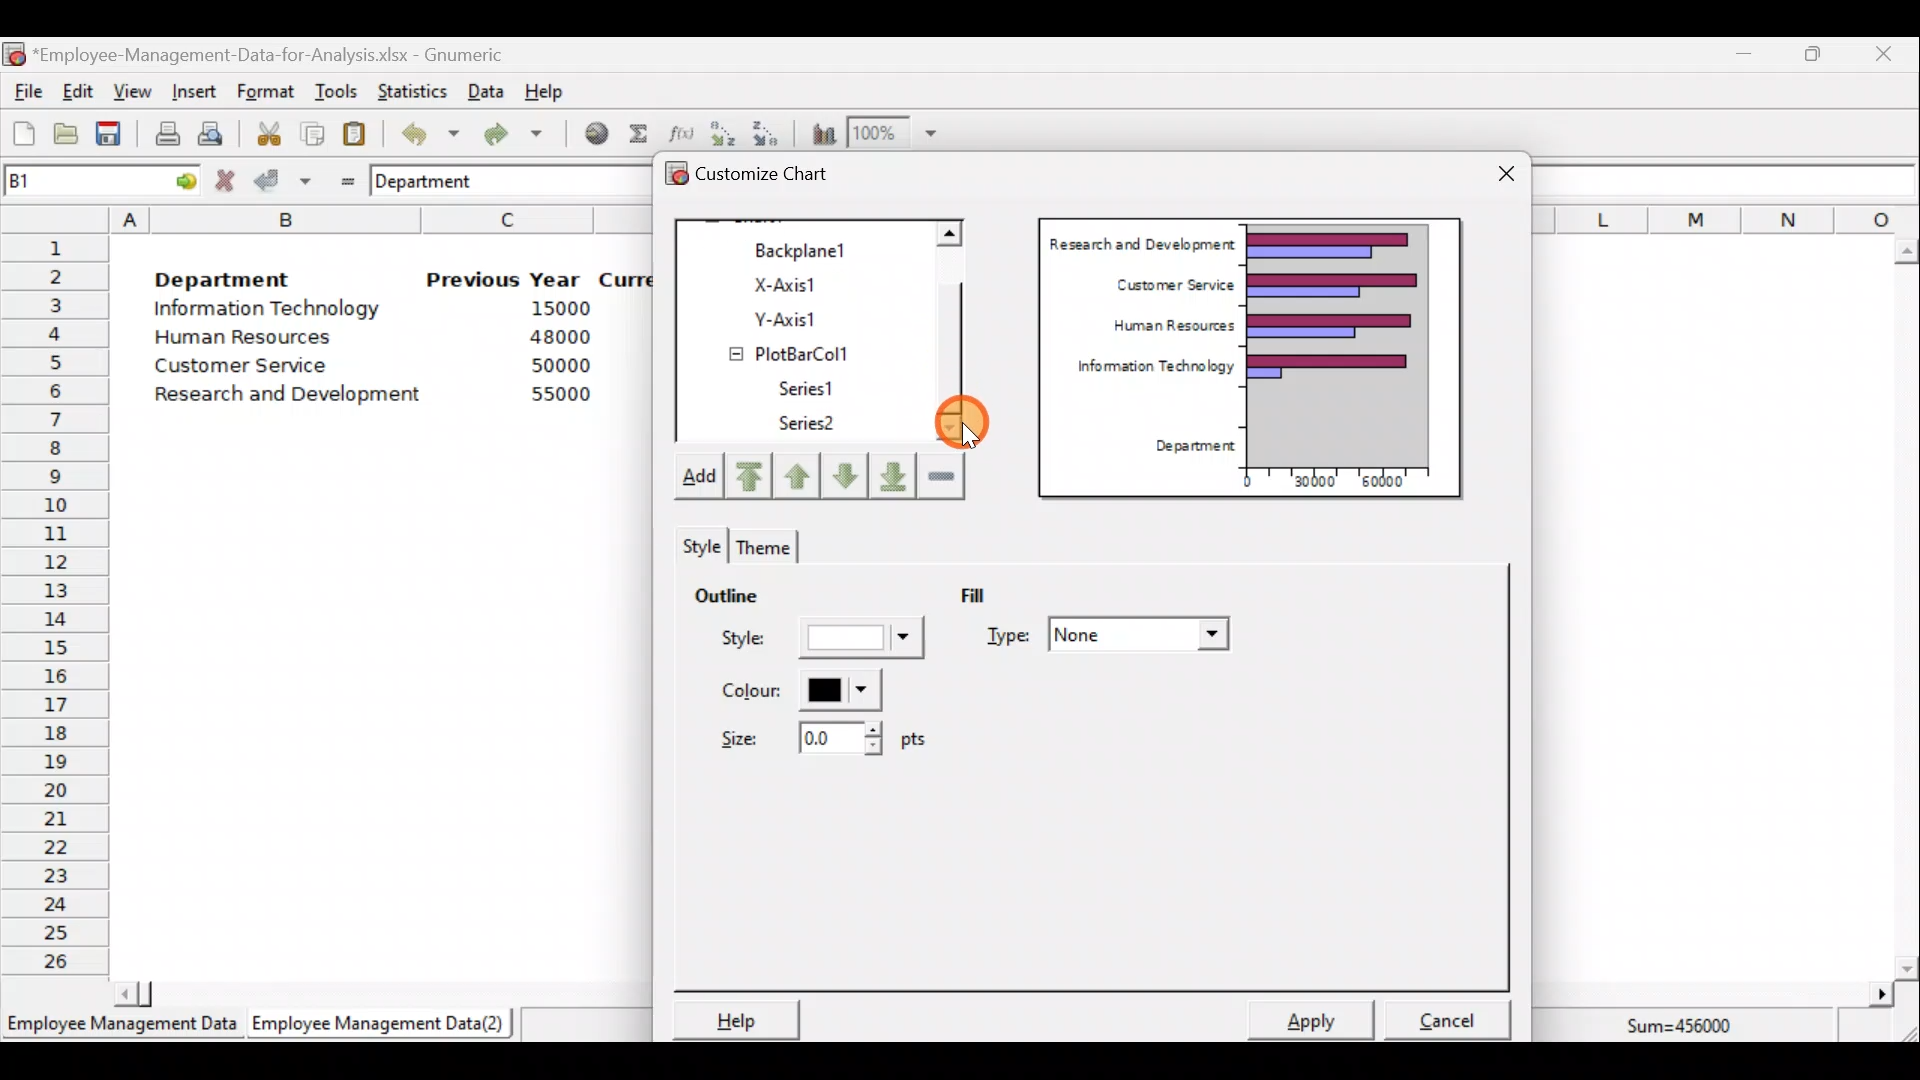 The width and height of the screenshot is (1920, 1080). I want to click on Enter formula, so click(342, 177).